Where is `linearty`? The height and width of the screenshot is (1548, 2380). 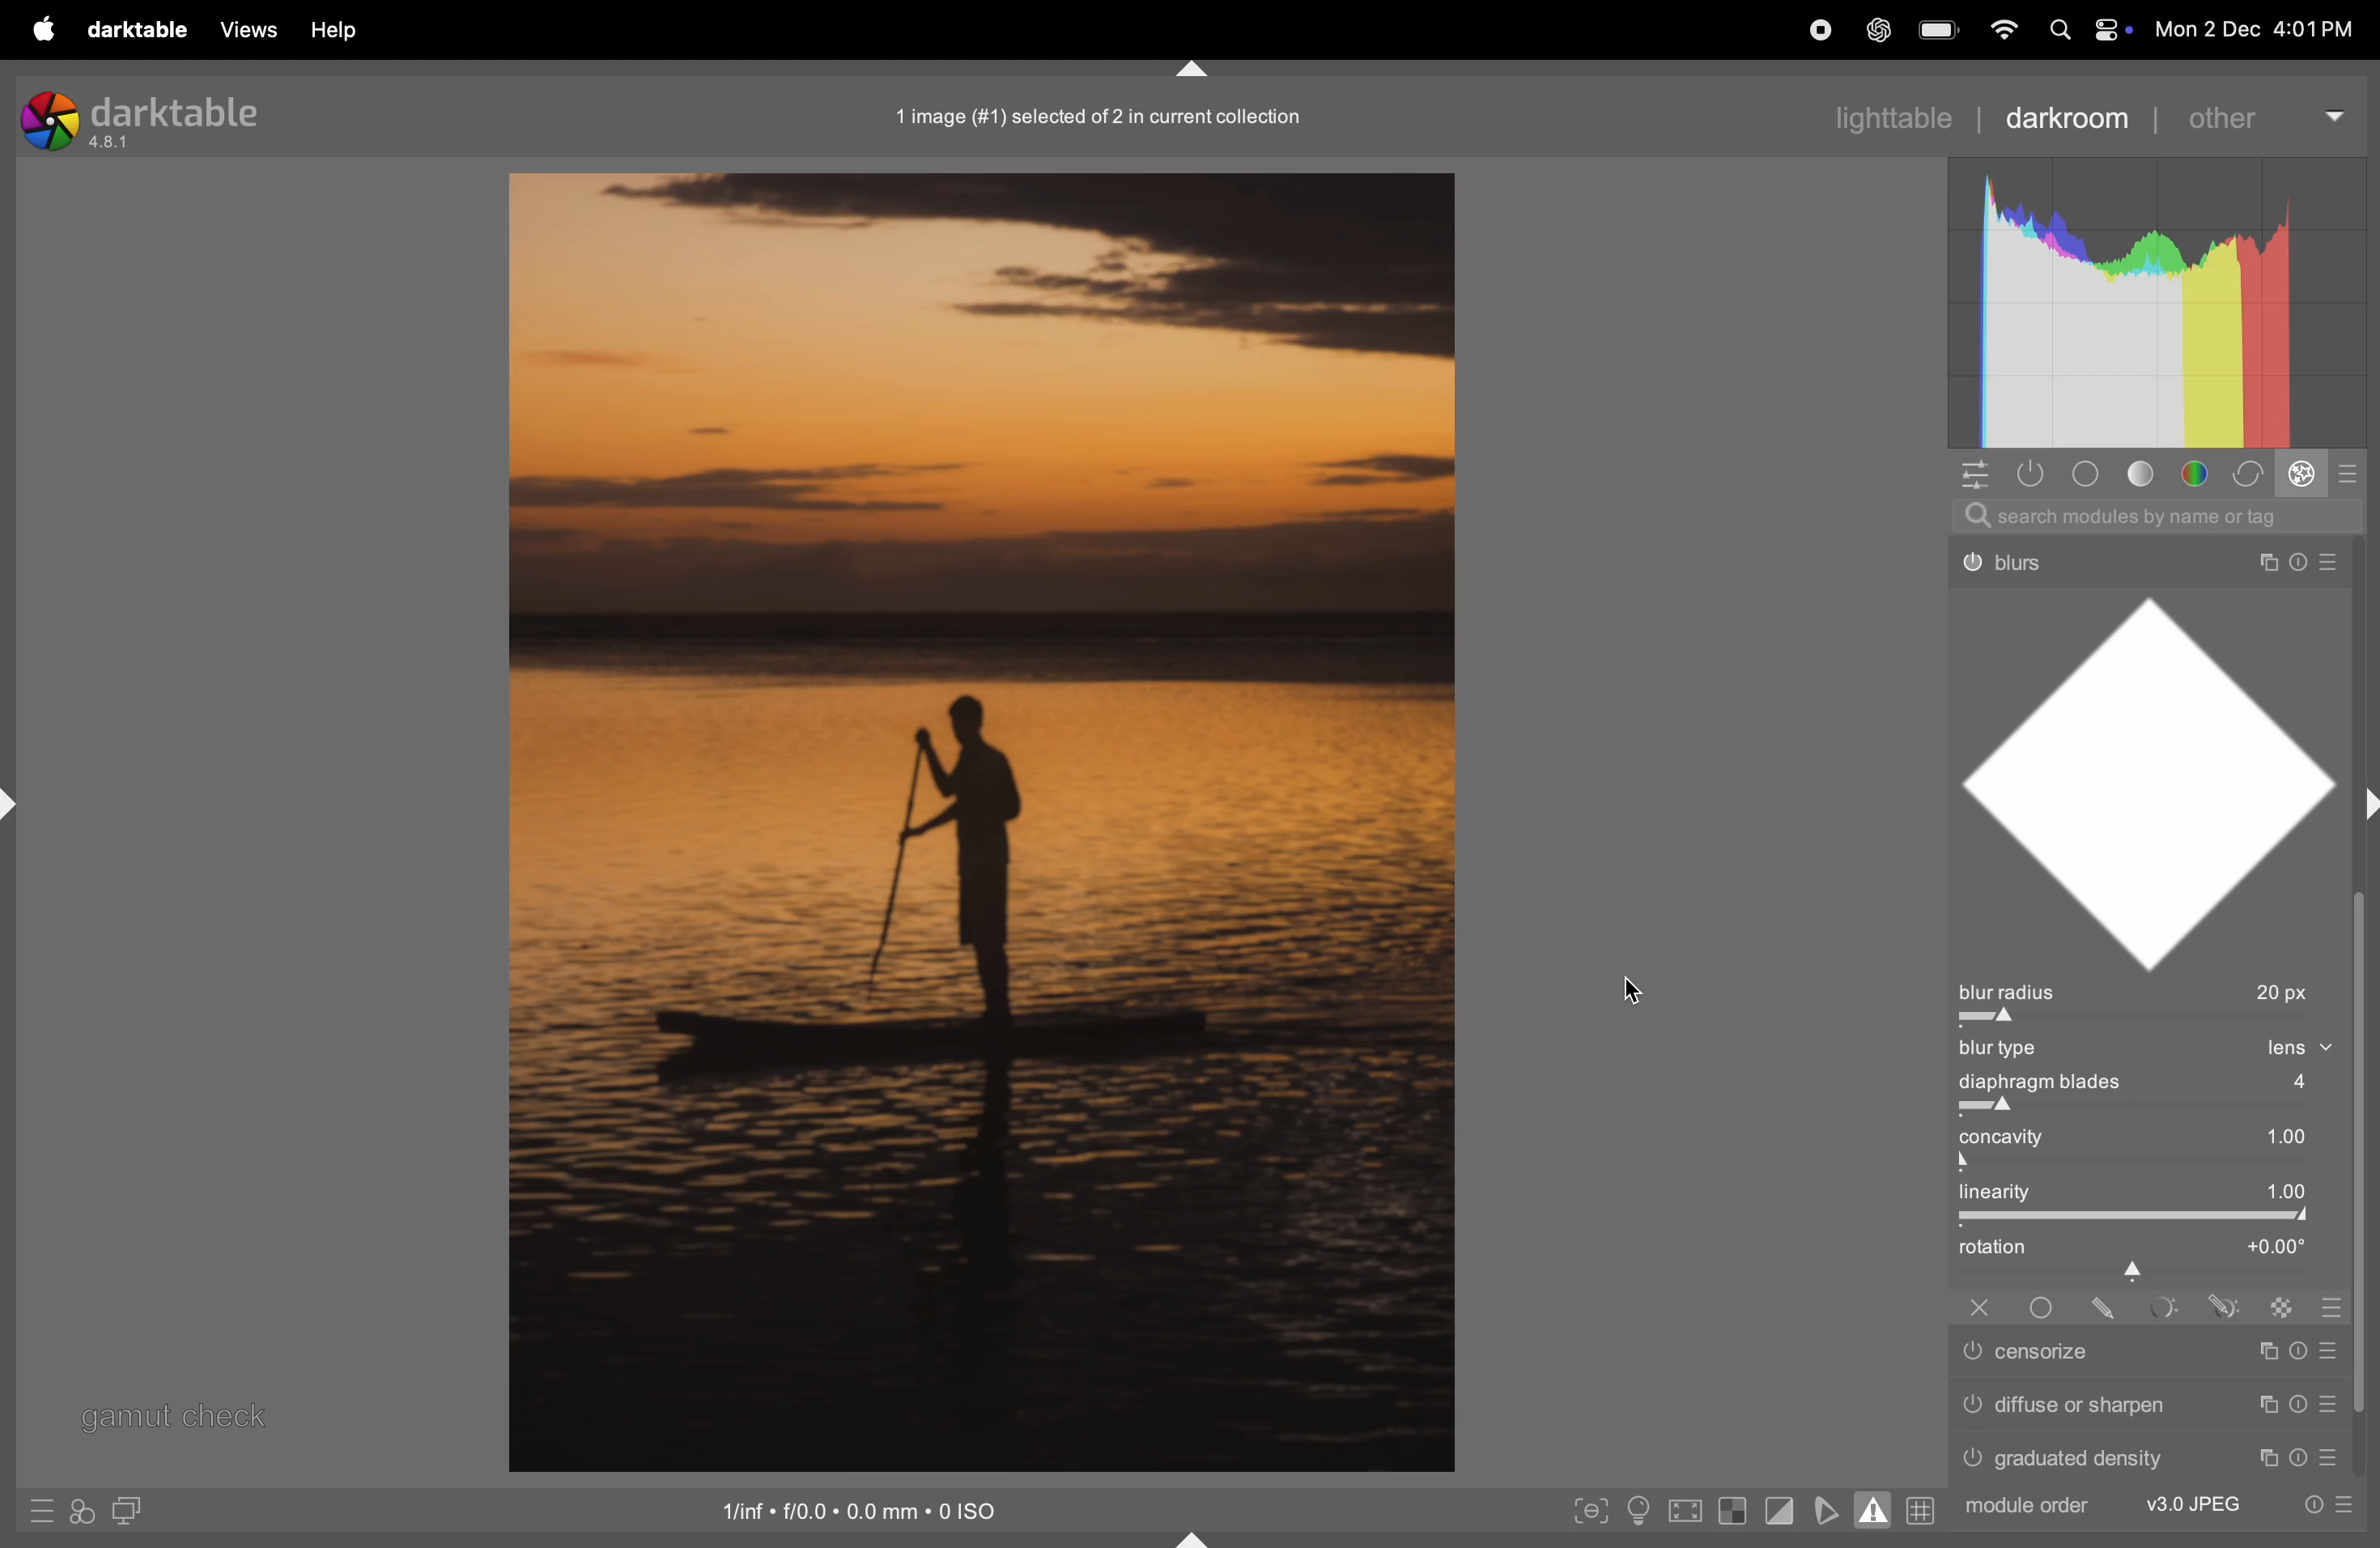 linearty is located at coordinates (2148, 1193).